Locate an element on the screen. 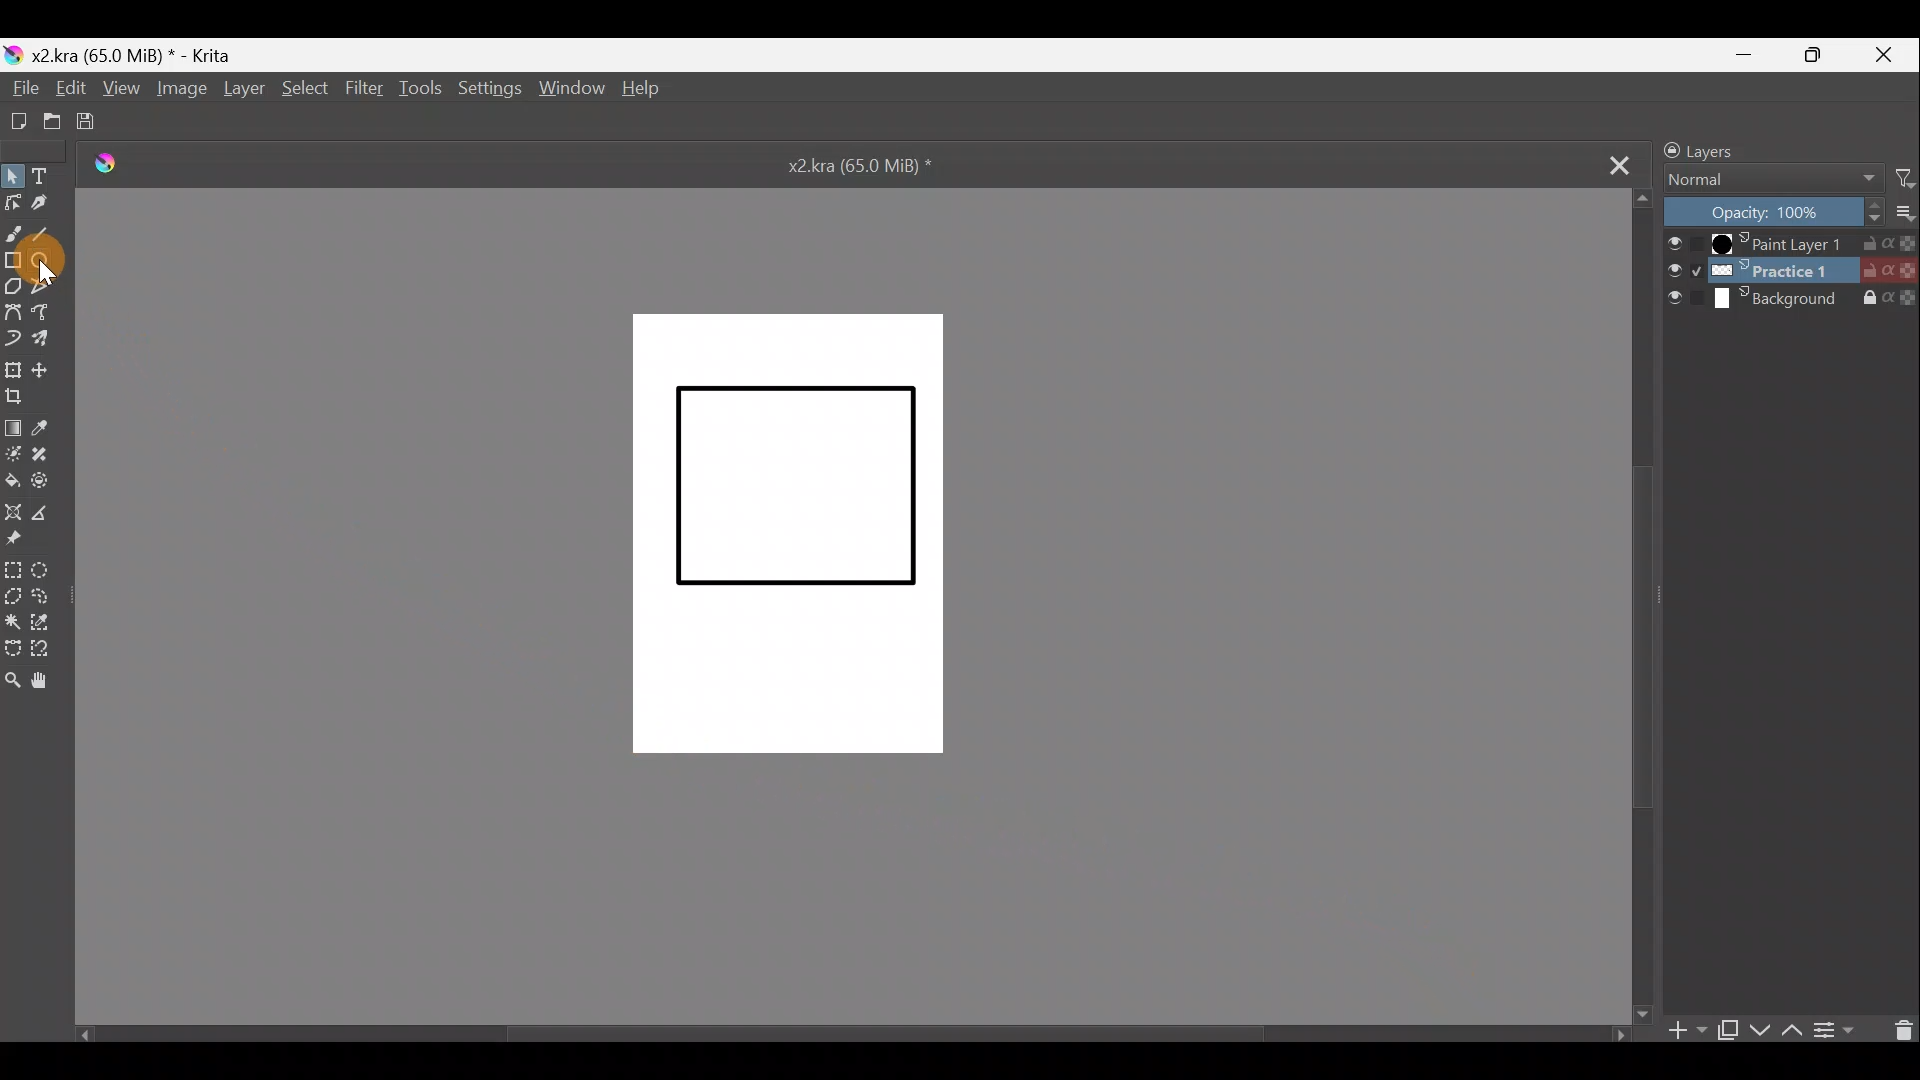  Calligraphy is located at coordinates (50, 204).